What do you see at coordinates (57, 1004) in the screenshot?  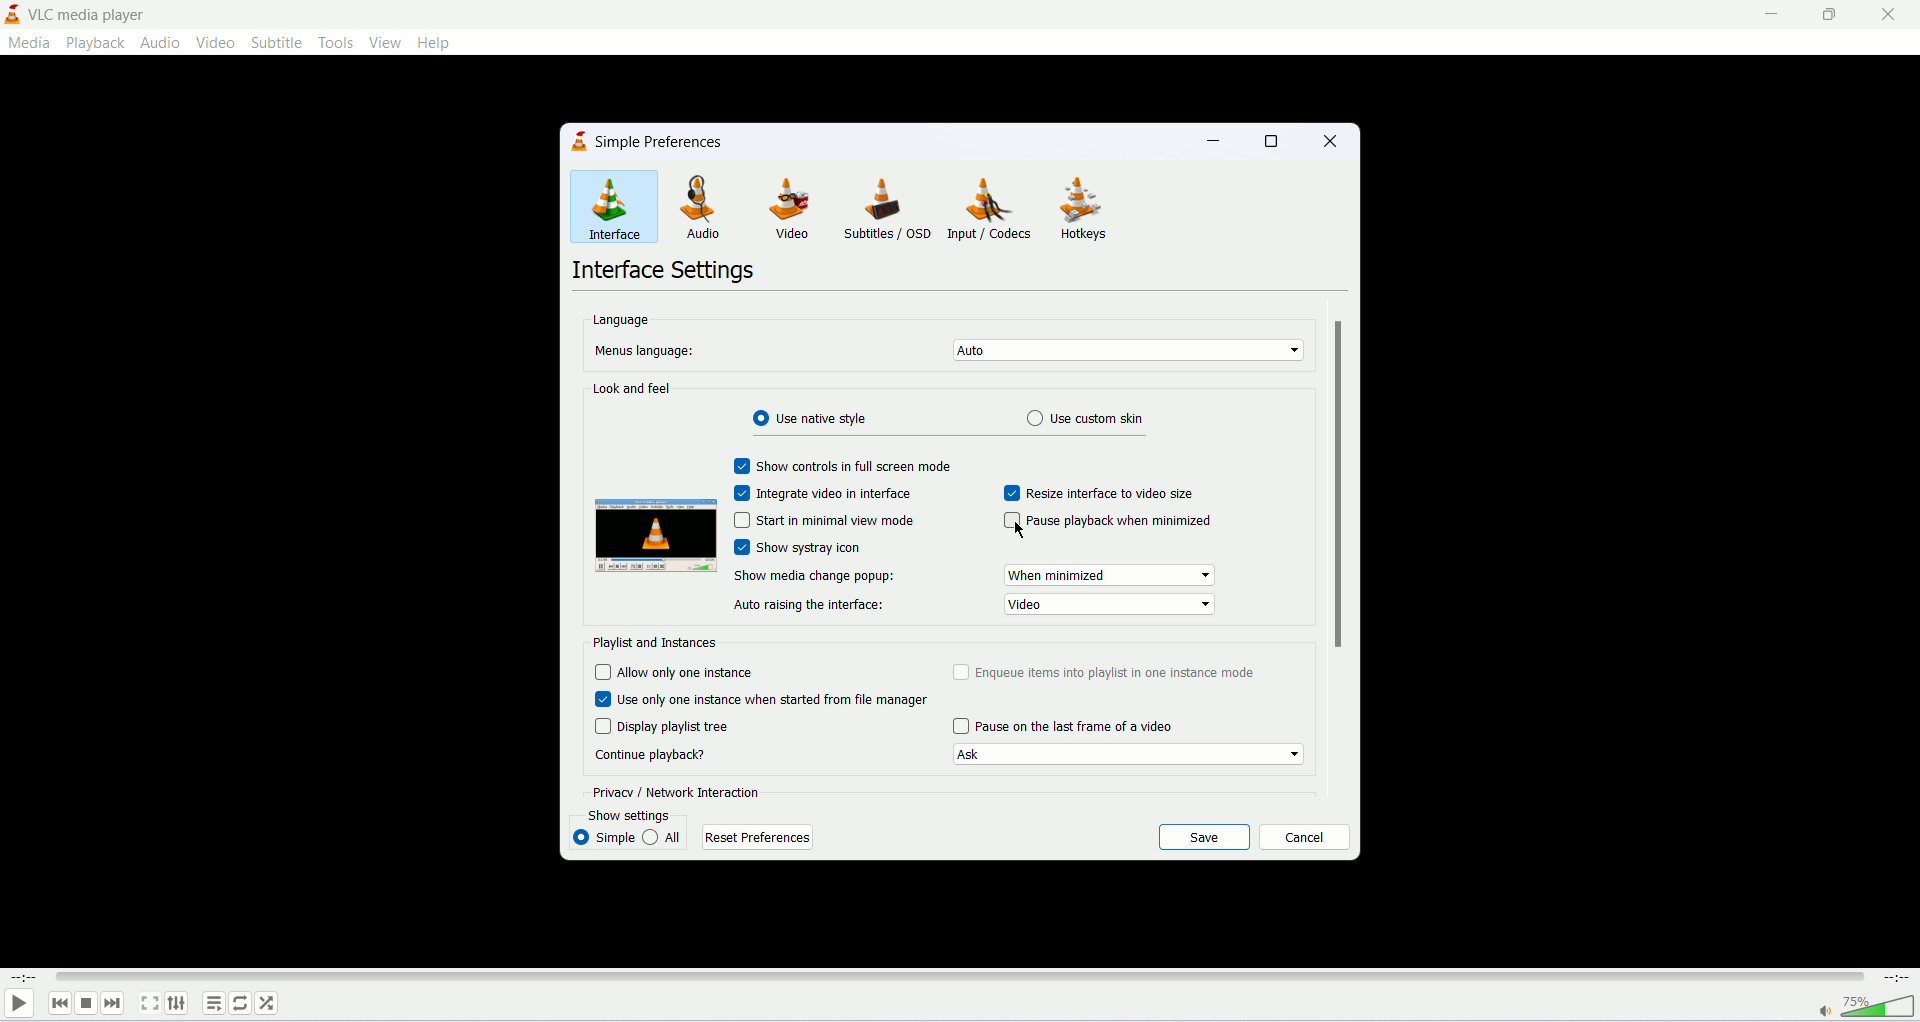 I see `previous` at bounding box center [57, 1004].